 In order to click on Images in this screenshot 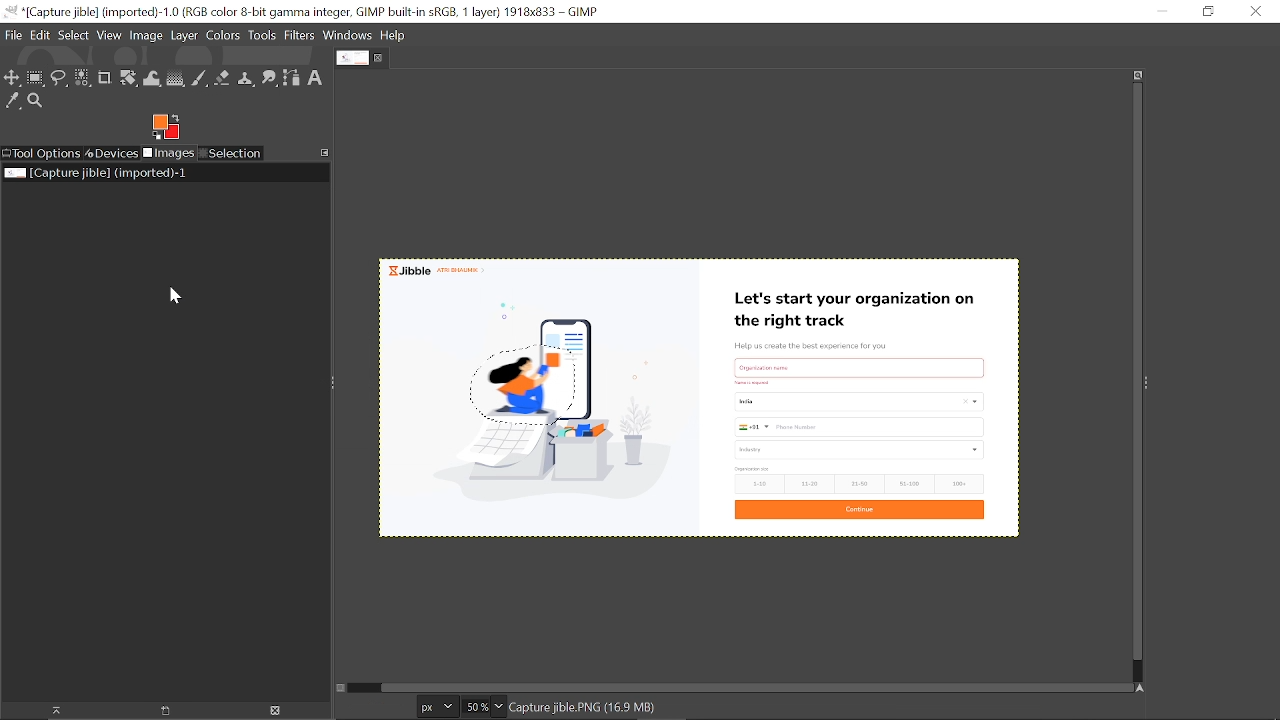, I will do `click(170, 154)`.